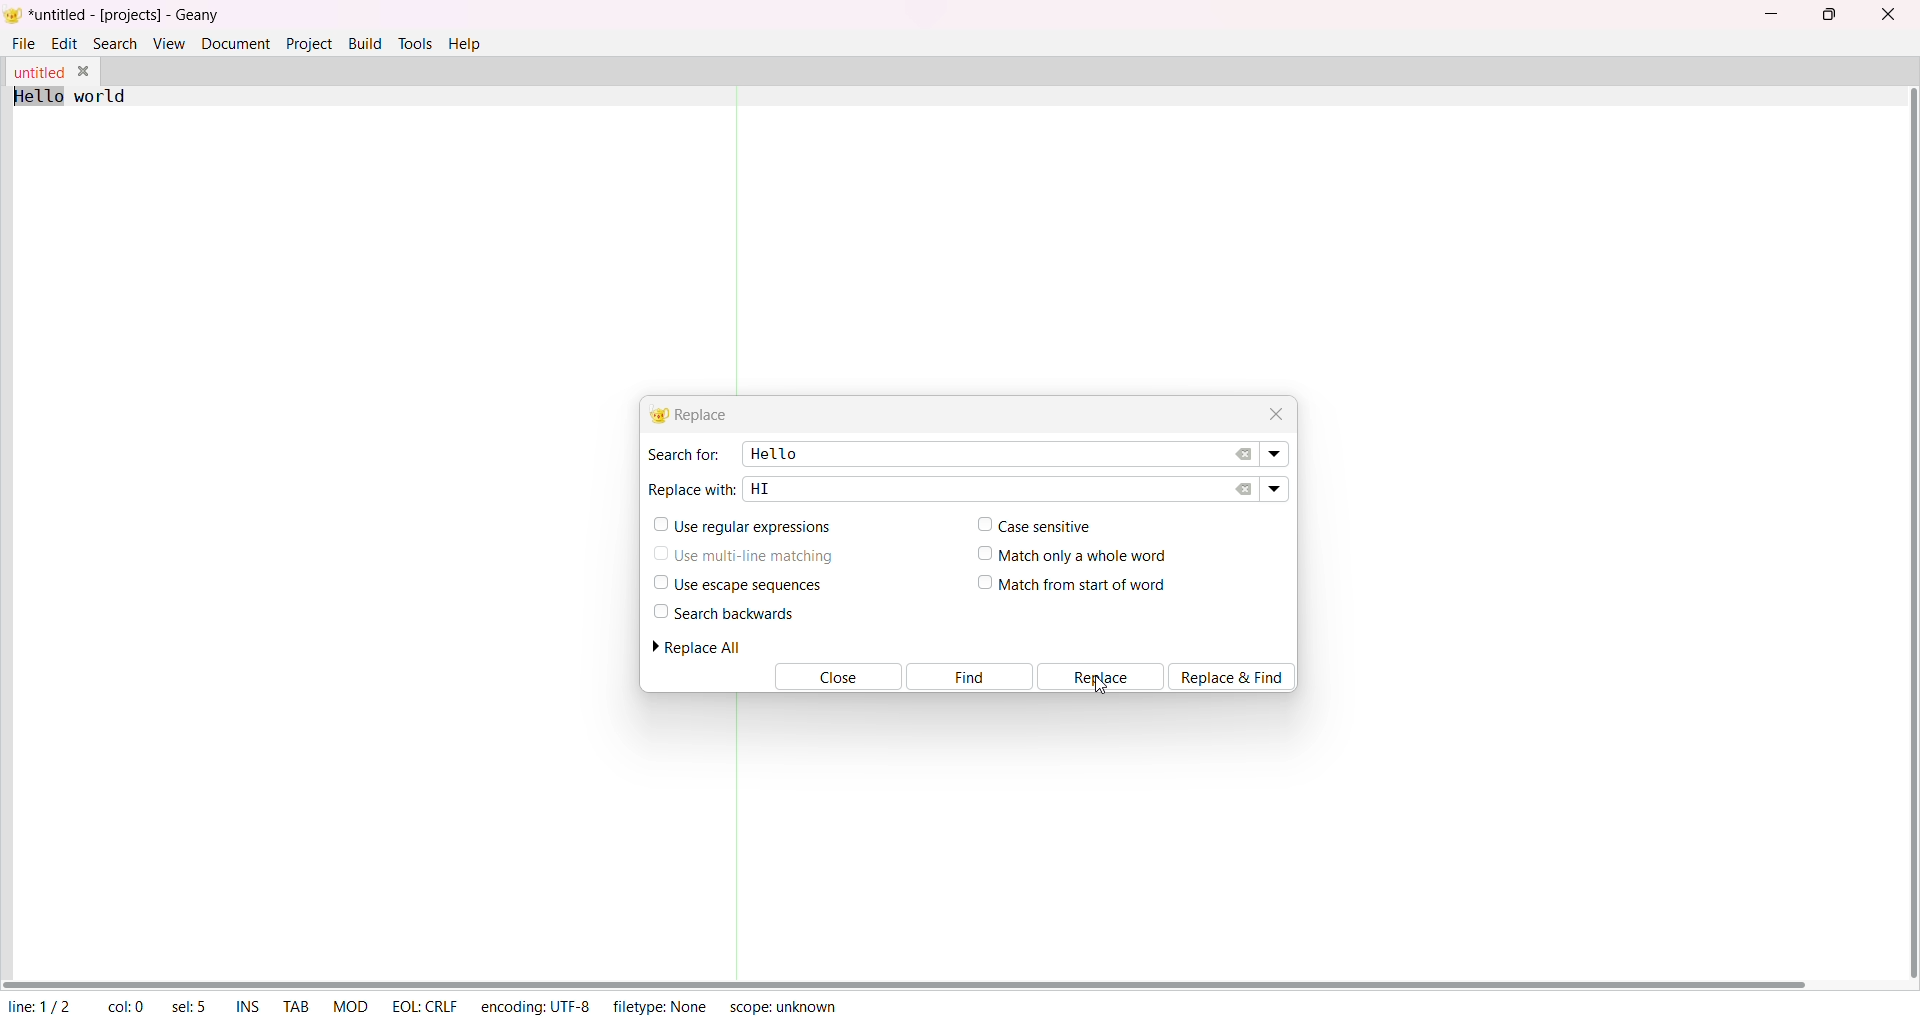 The width and height of the screenshot is (1920, 1018). What do you see at coordinates (761, 487) in the screenshot?
I see `HI` at bounding box center [761, 487].